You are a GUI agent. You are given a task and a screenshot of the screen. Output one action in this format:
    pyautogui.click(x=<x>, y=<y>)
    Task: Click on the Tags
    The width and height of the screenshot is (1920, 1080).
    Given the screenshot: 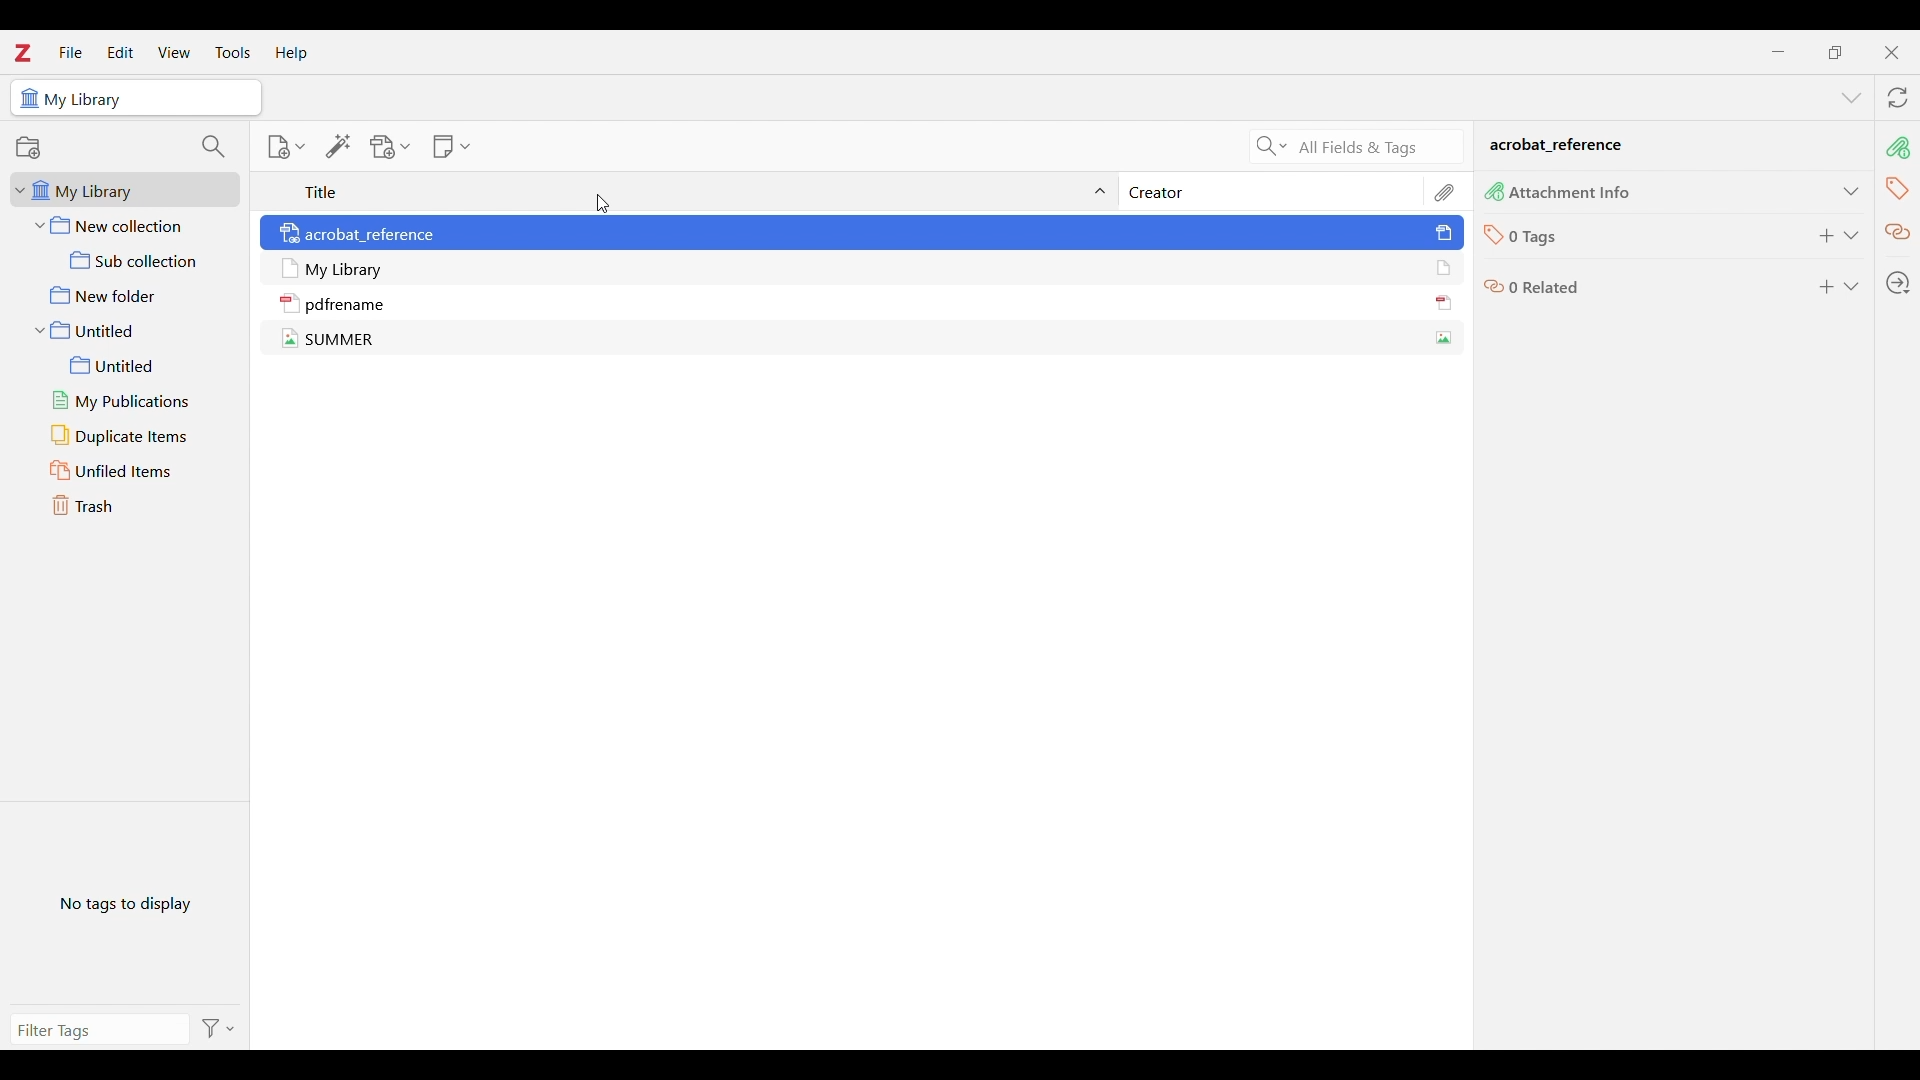 What is the action you would take?
    pyautogui.click(x=1897, y=188)
    